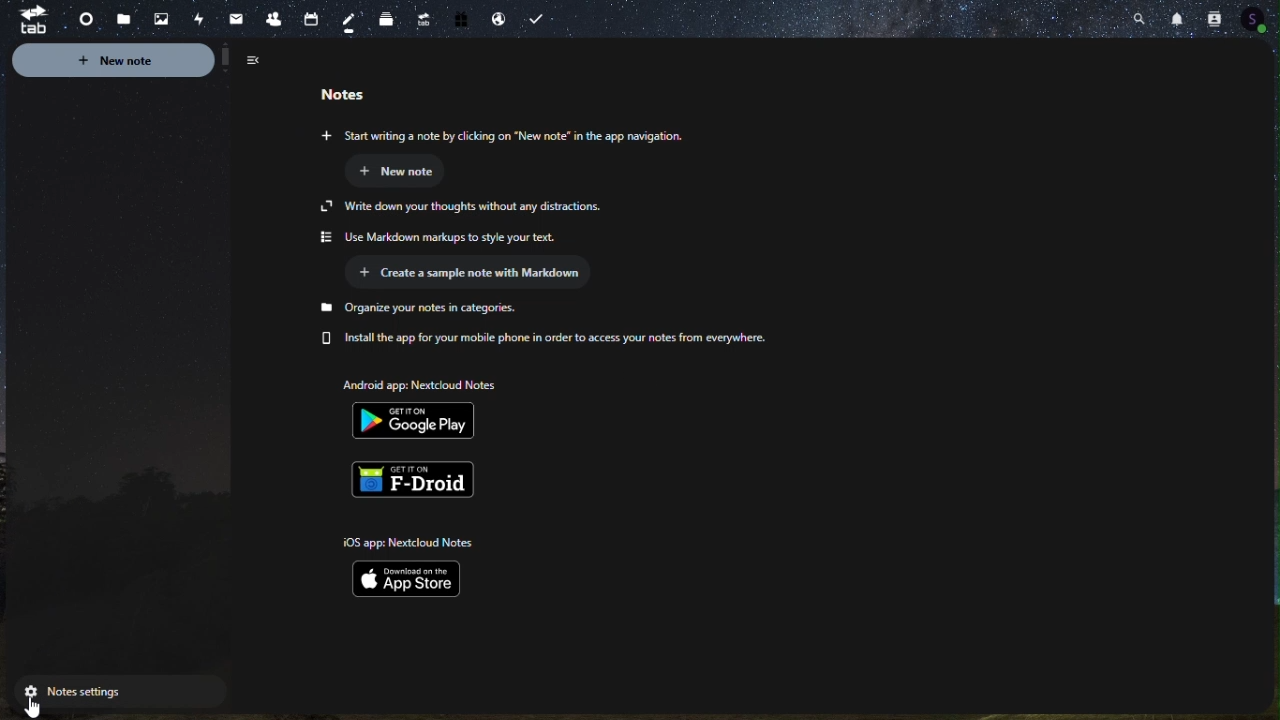 Image resolution: width=1280 pixels, height=720 pixels. Describe the element at coordinates (319, 15) in the screenshot. I see `Calendar` at that location.